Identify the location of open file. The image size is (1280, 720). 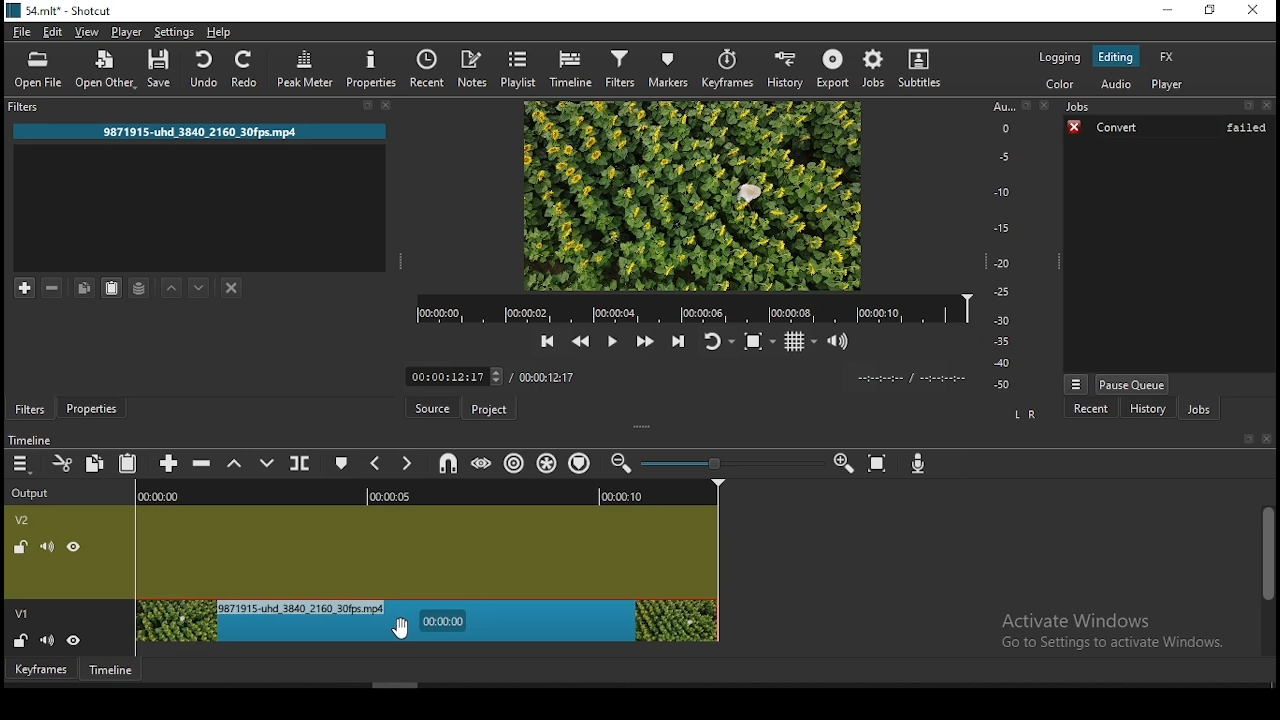
(41, 69).